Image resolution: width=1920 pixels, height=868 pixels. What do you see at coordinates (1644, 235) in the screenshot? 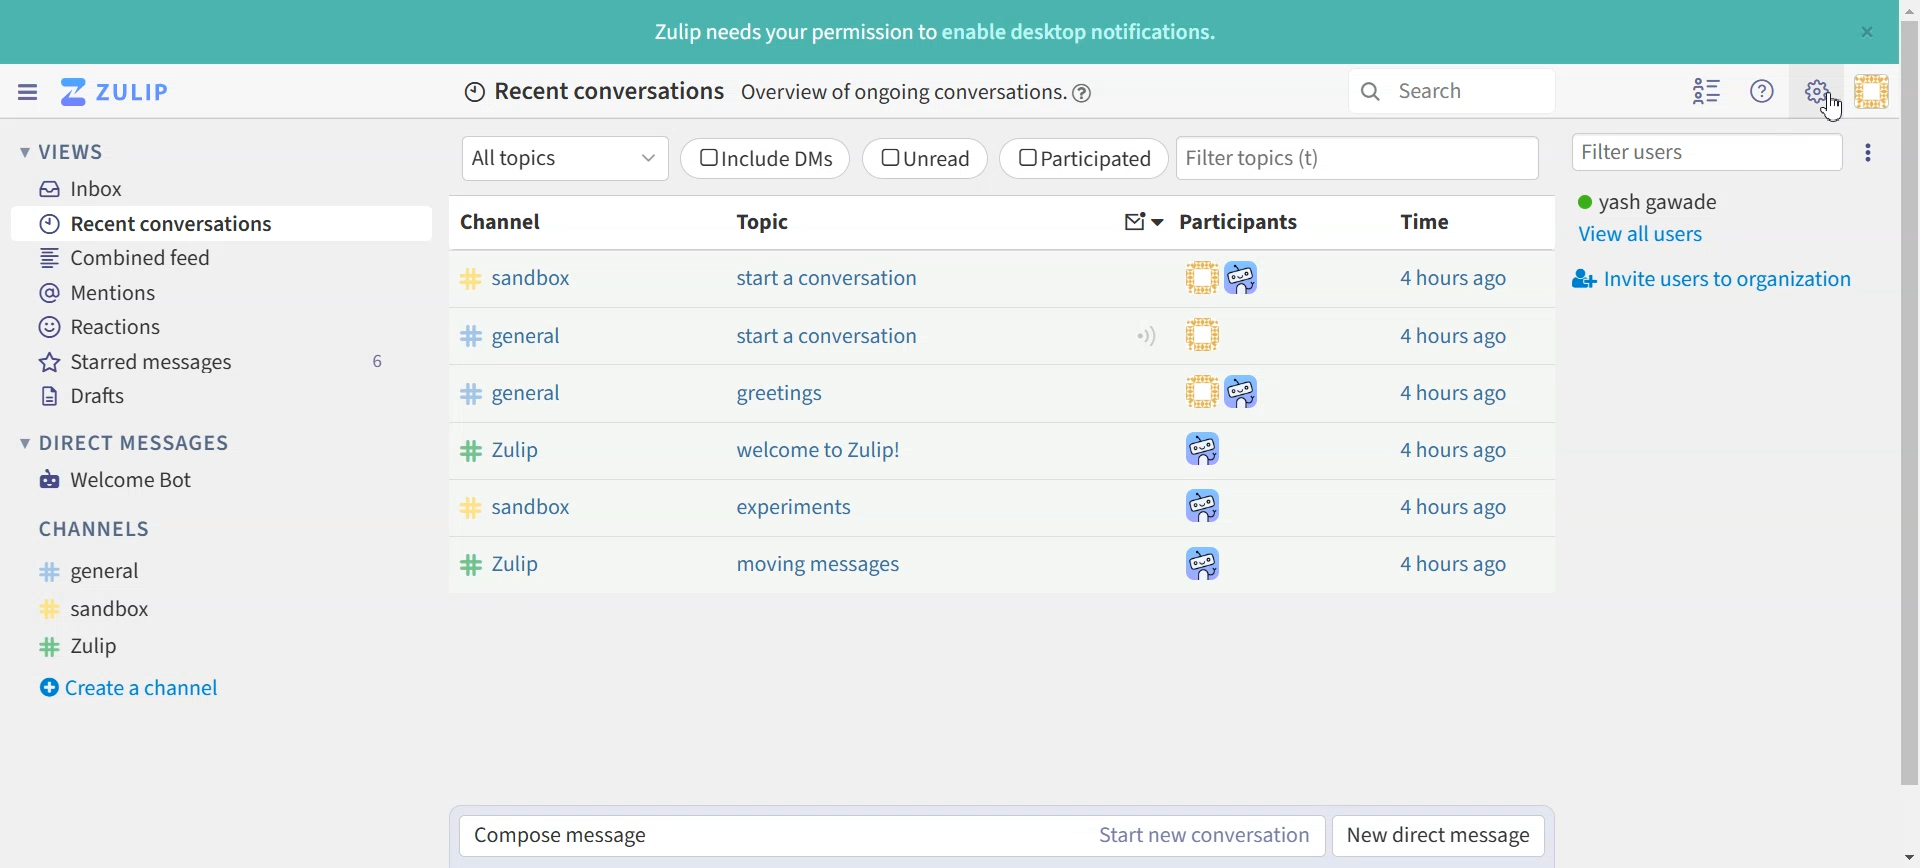
I see `View all users` at bounding box center [1644, 235].